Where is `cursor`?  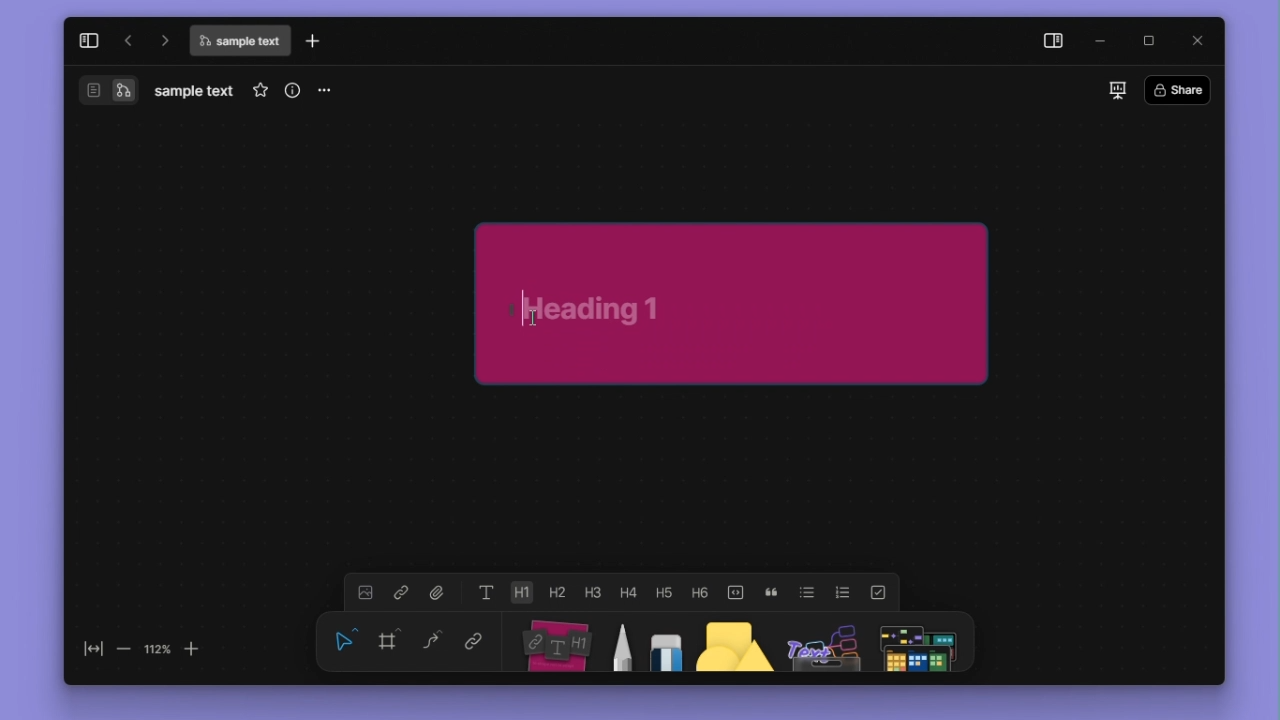
cursor is located at coordinates (533, 318).